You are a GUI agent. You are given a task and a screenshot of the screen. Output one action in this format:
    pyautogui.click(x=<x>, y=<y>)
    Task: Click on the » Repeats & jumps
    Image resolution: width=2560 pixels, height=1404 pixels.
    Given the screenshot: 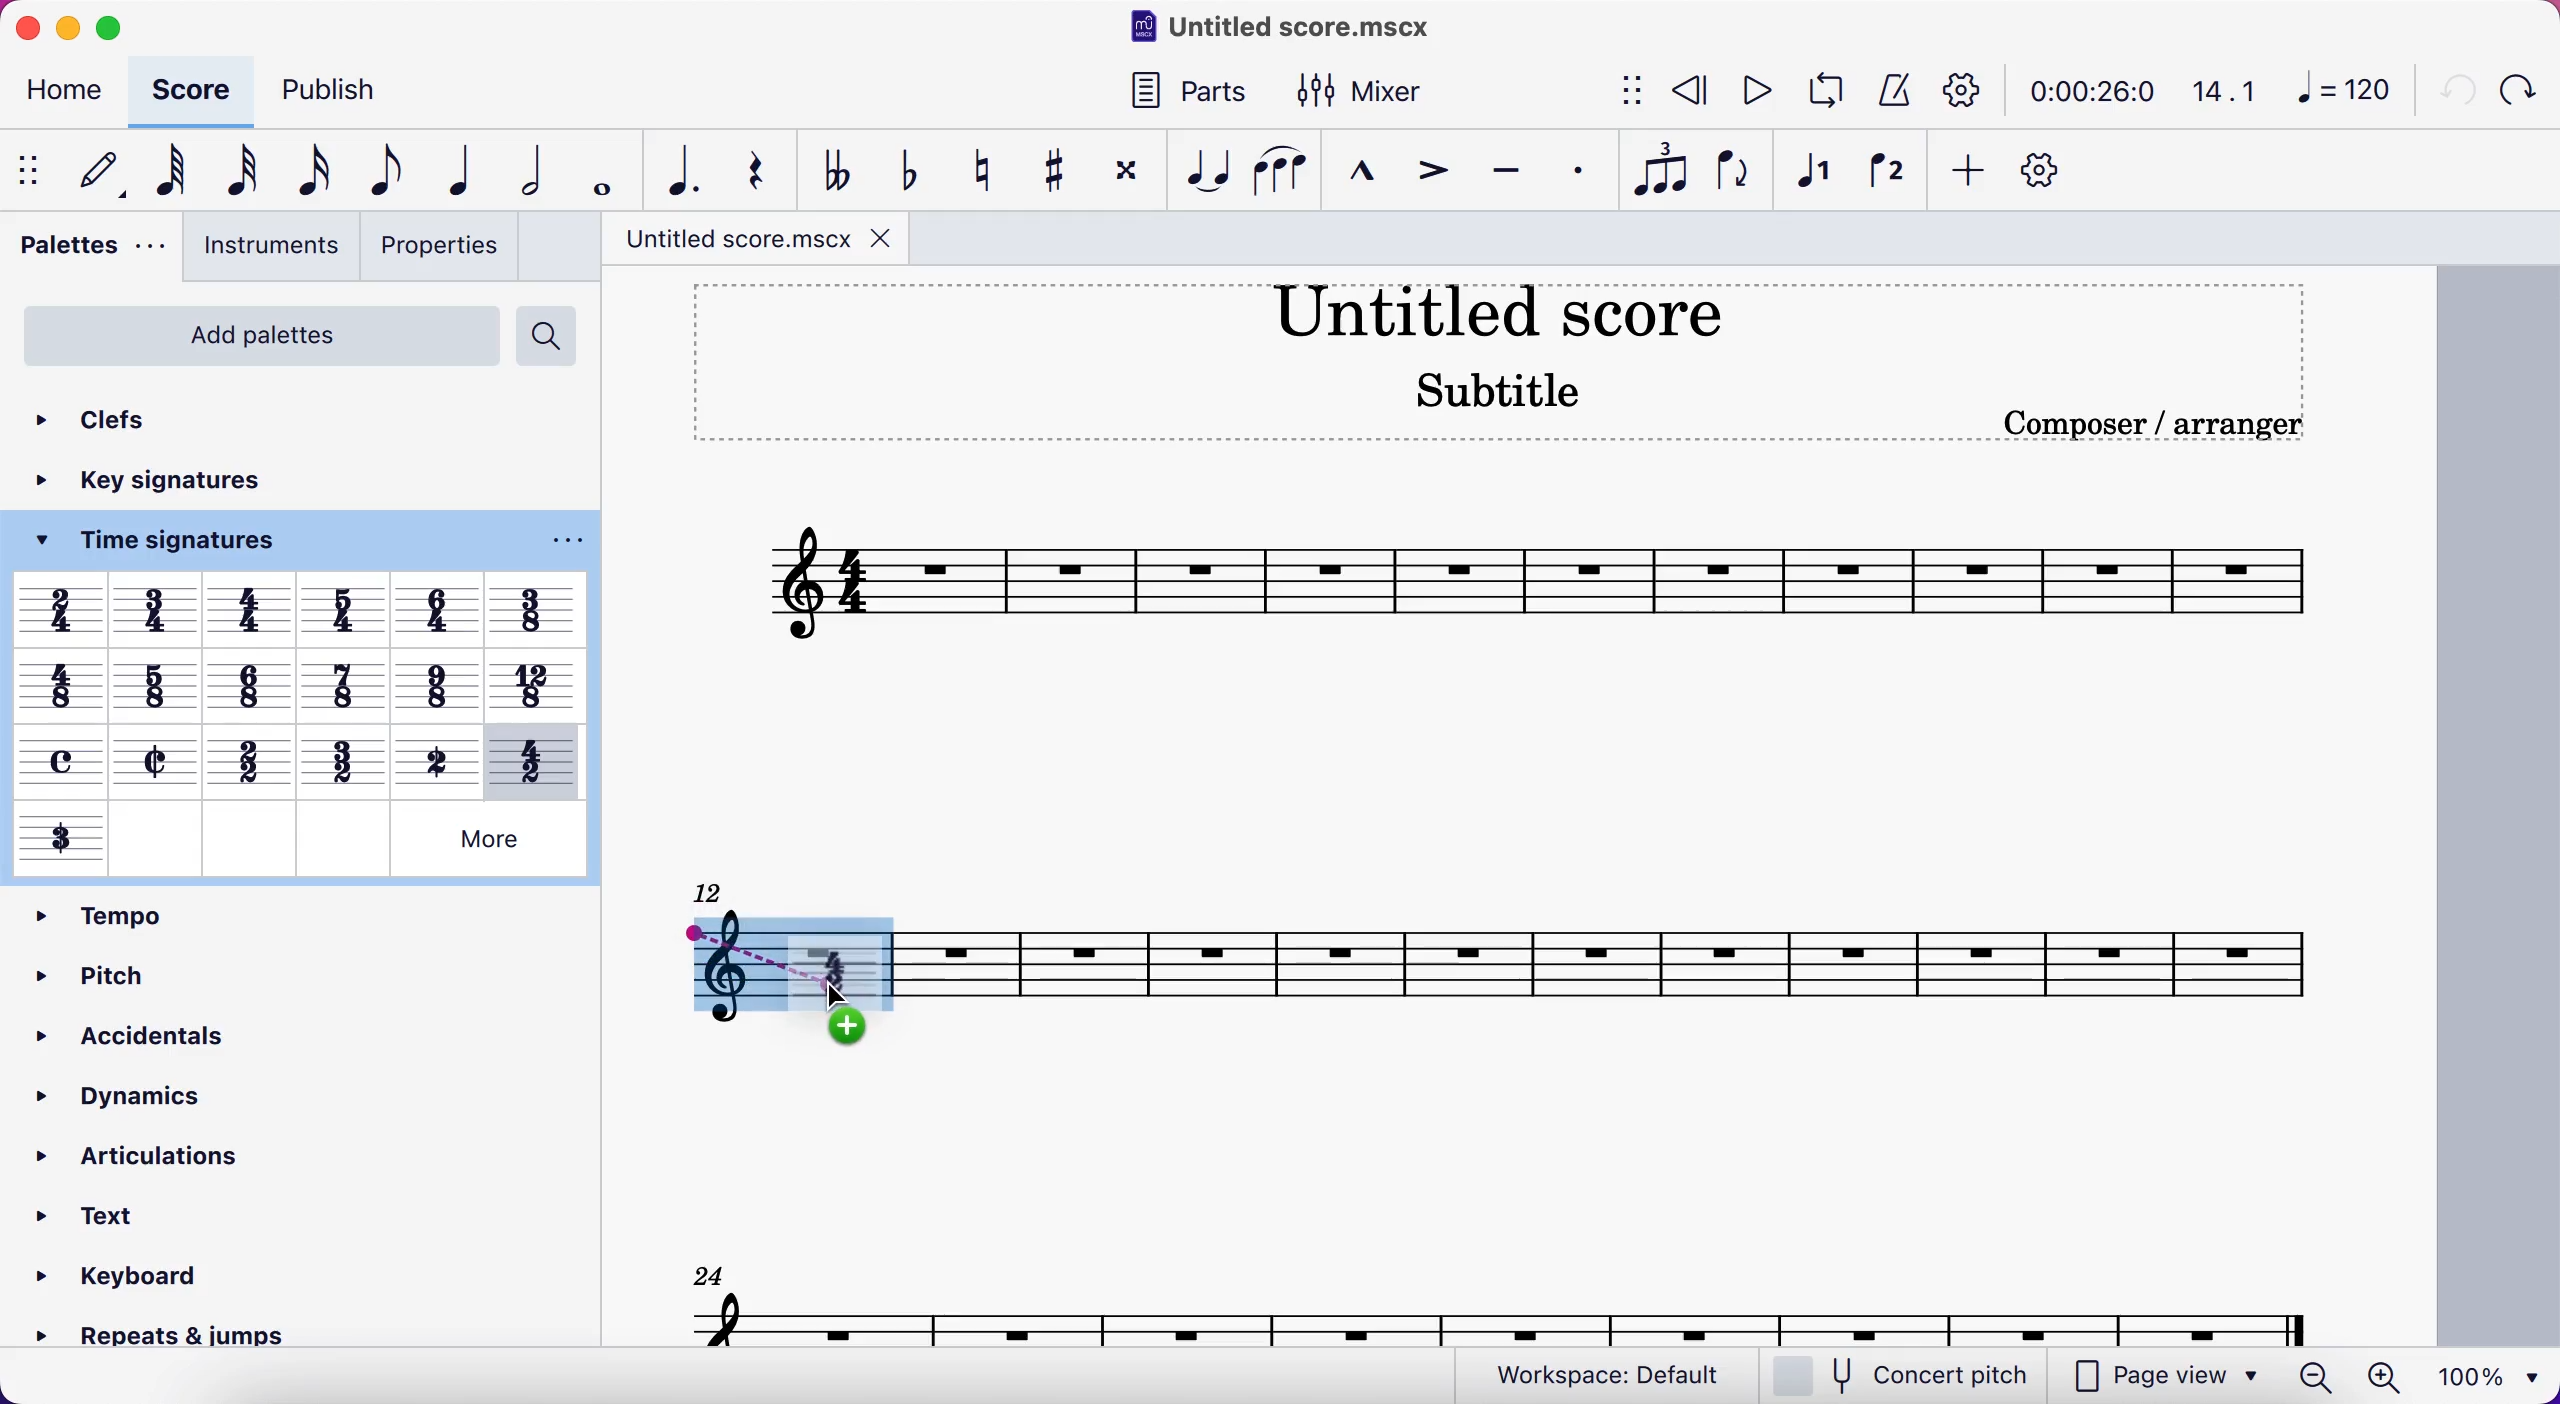 What is the action you would take?
    pyautogui.click(x=143, y=1340)
    